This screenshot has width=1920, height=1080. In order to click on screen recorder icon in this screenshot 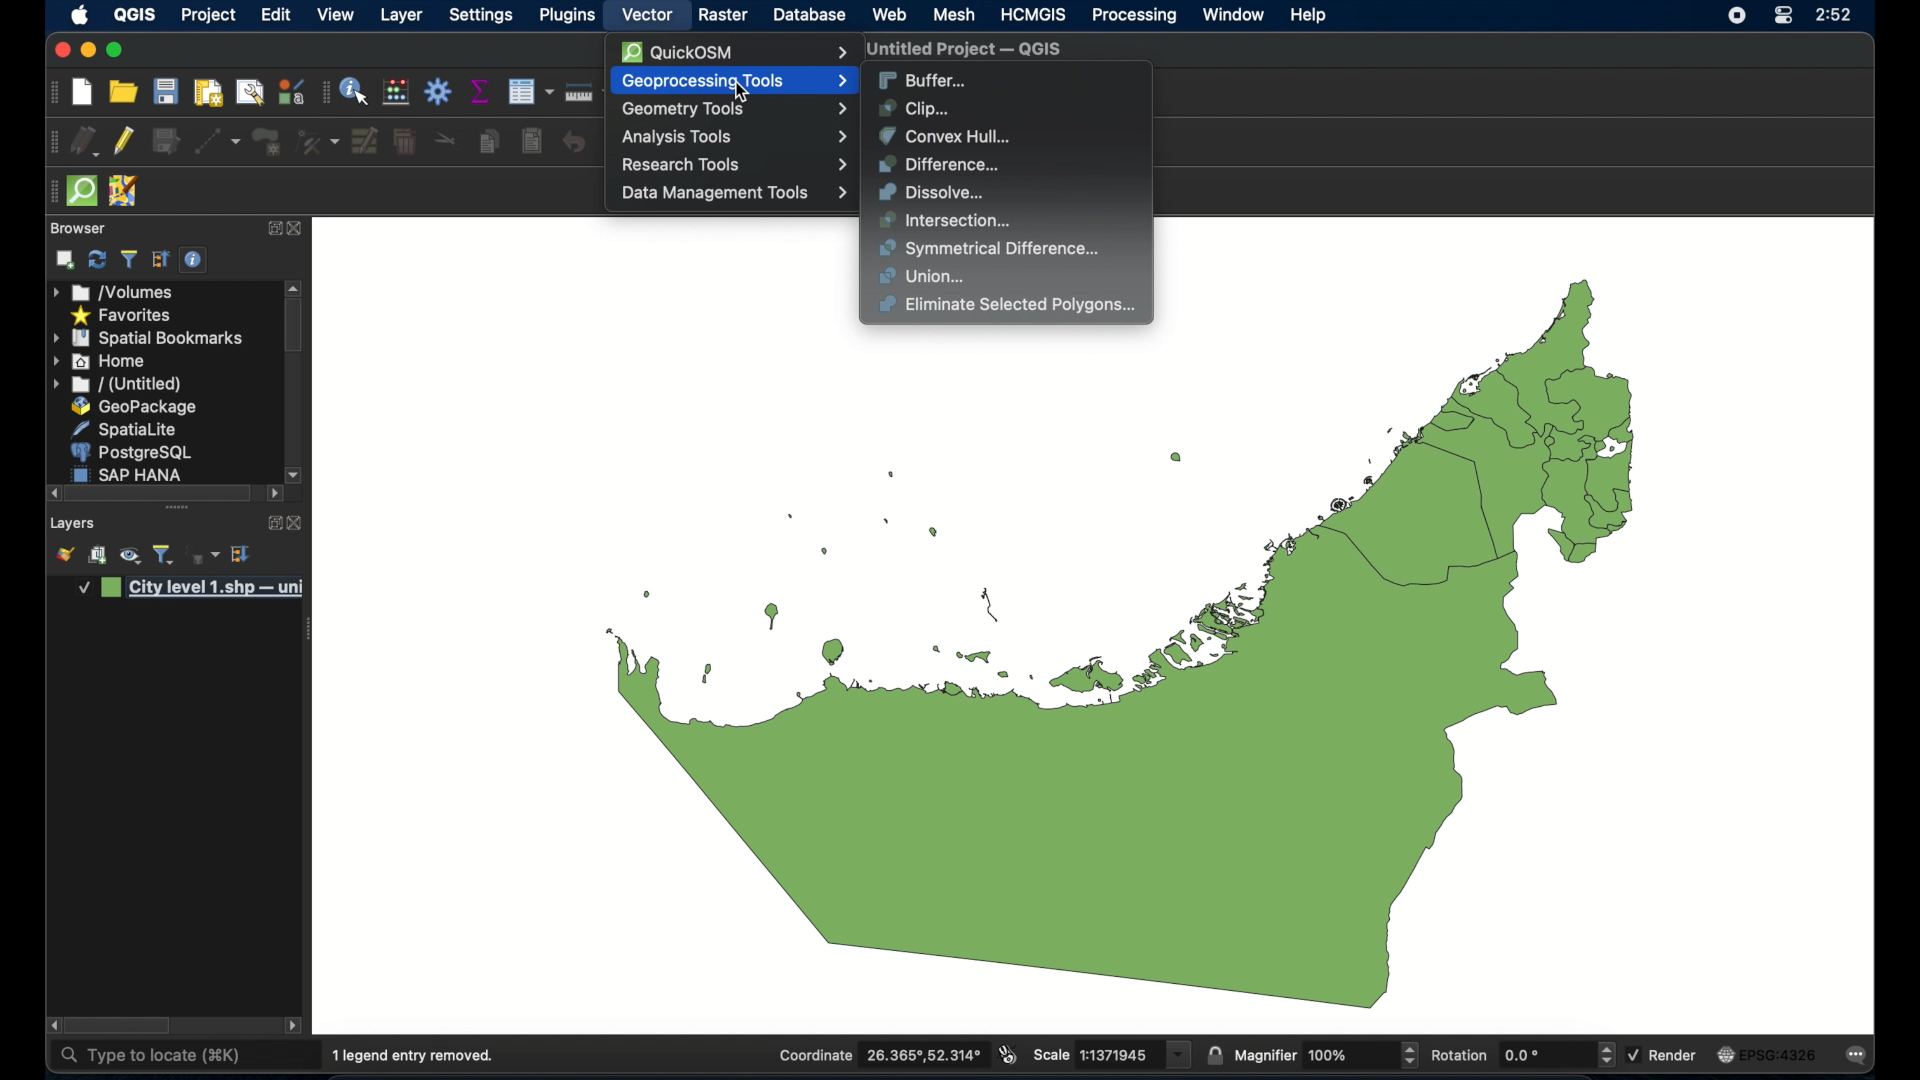, I will do `click(1736, 17)`.